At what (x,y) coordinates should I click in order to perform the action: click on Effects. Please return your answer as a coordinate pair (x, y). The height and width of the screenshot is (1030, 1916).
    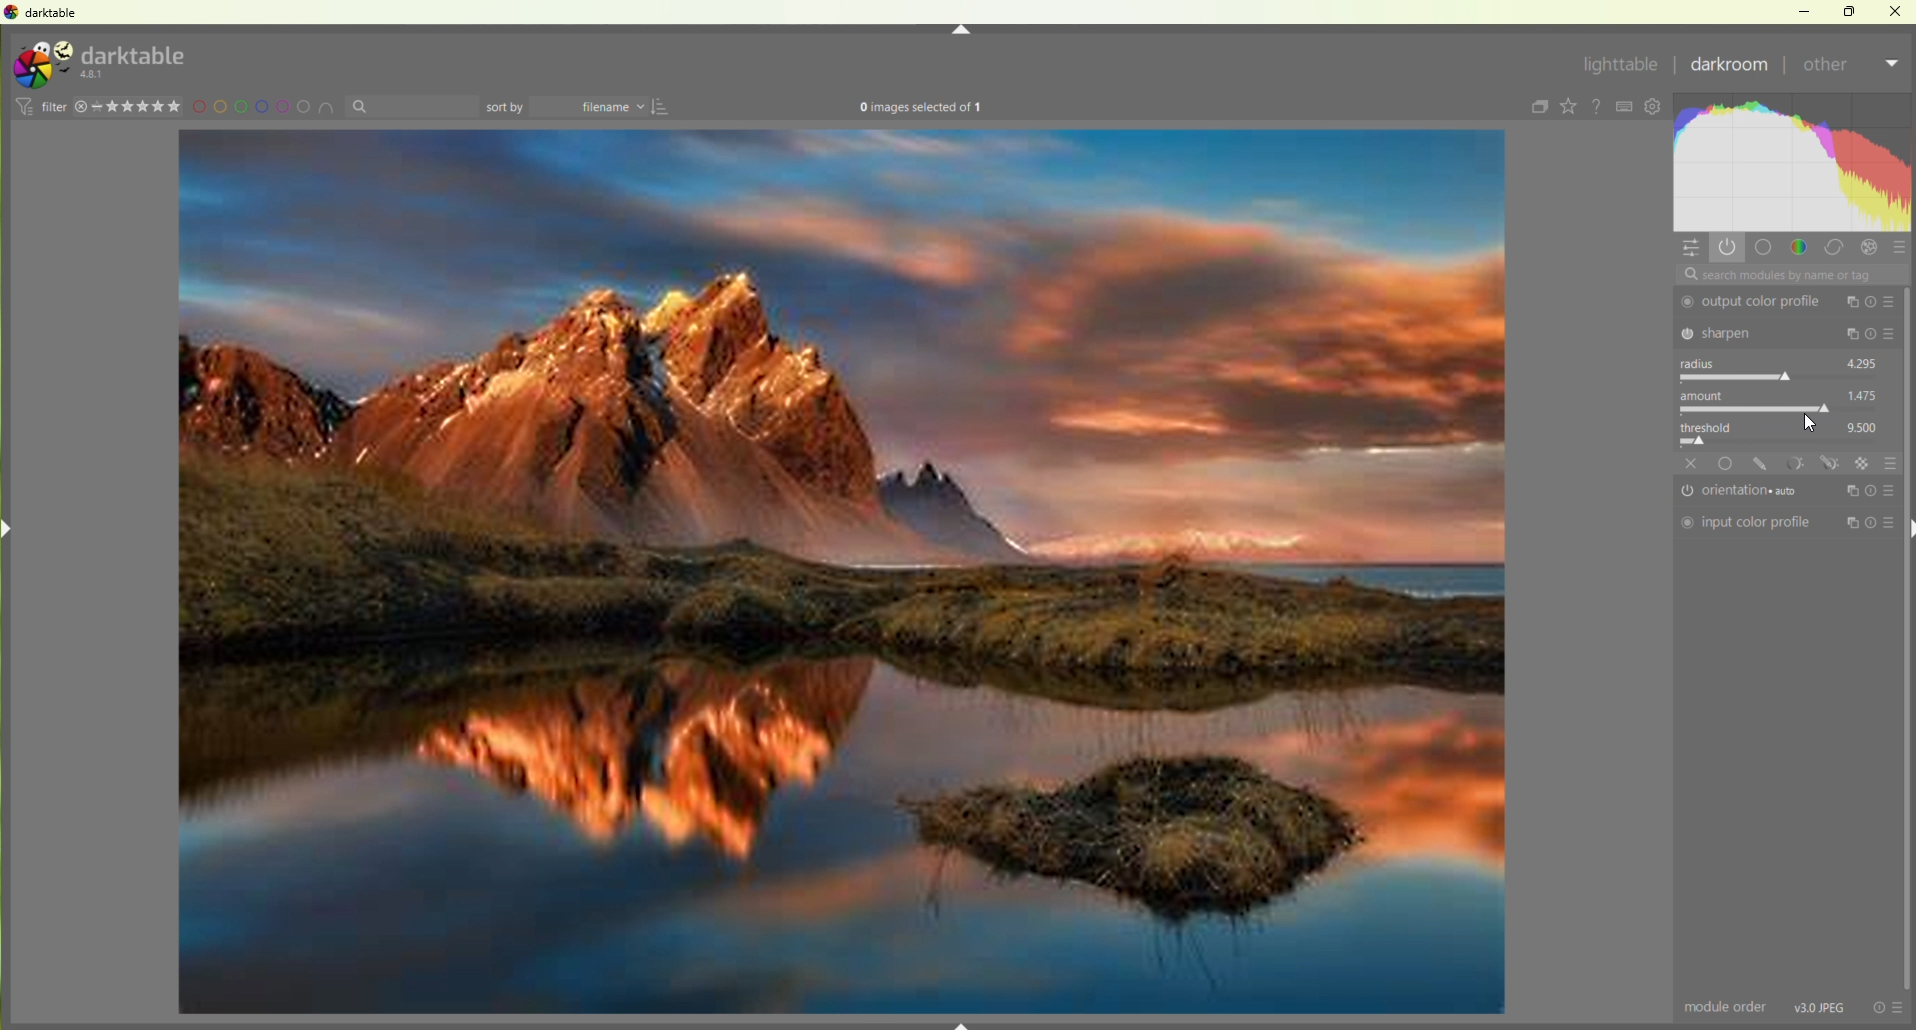
    Looking at the image, I should click on (1864, 463).